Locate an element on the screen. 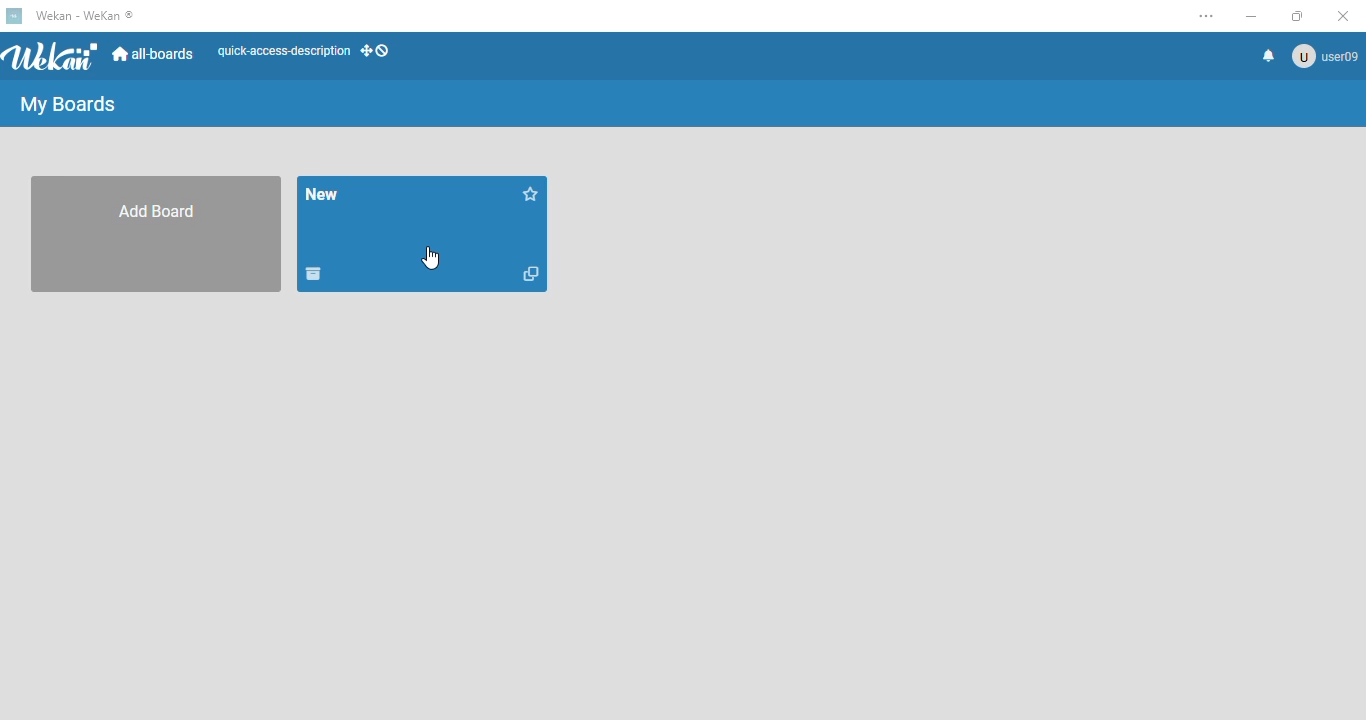 The image size is (1366, 720). all-boards is located at coordinates (155, 55).